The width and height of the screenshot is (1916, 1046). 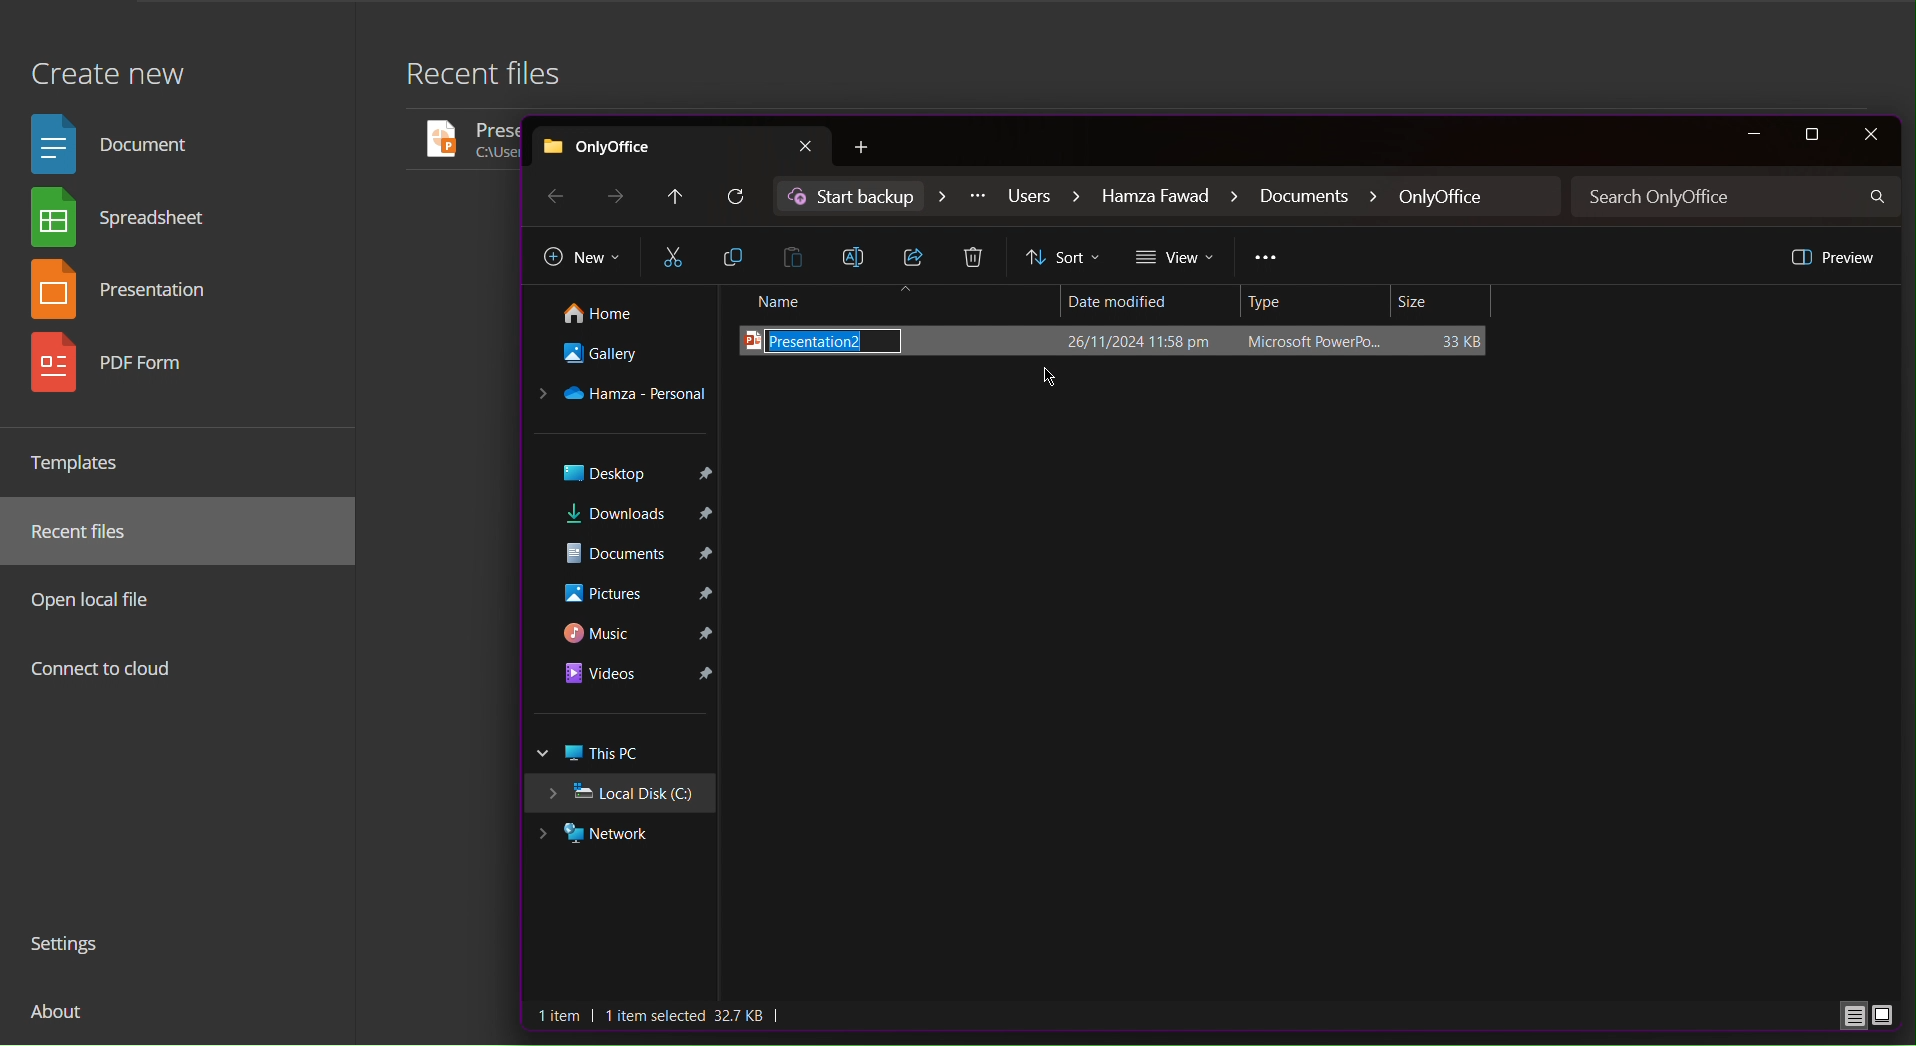 I want to click on Recent files, so click(x=496, y=79).